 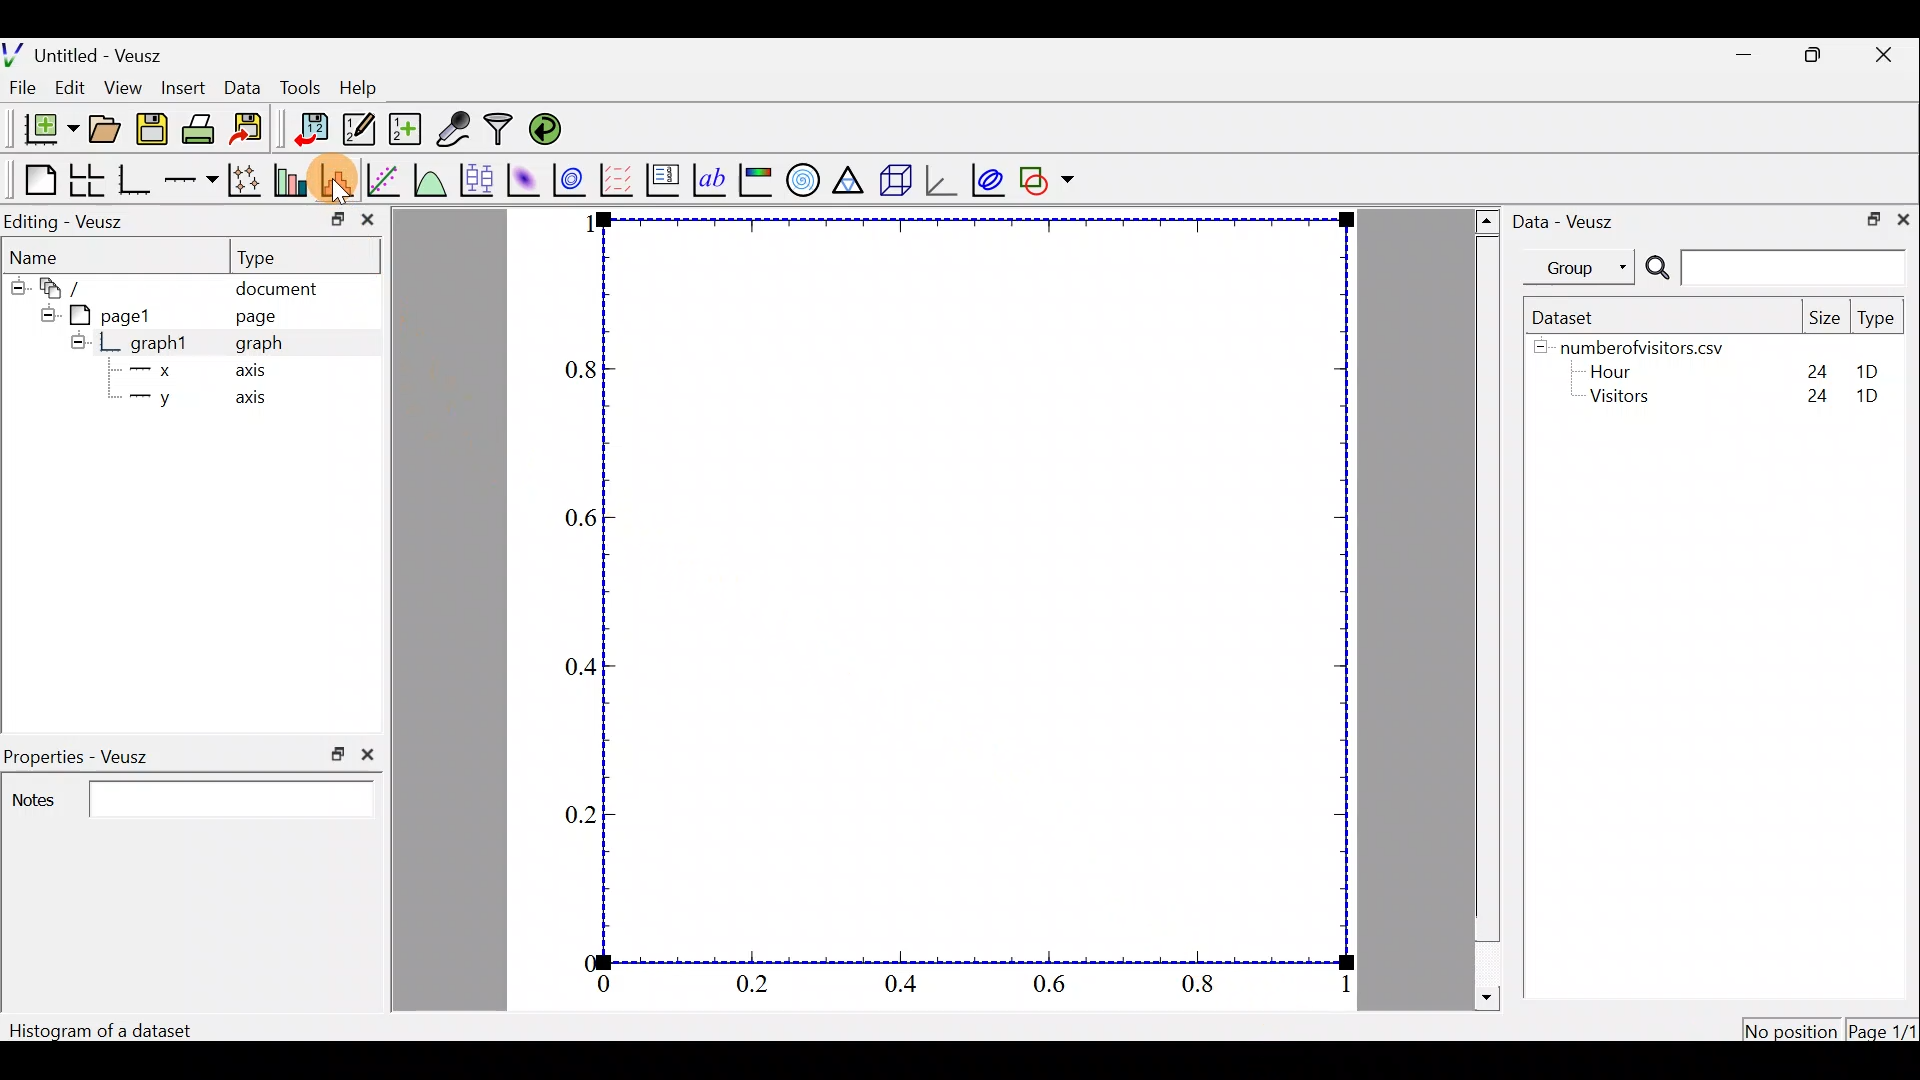 I want to click on page1, so click(x=119, y=316).